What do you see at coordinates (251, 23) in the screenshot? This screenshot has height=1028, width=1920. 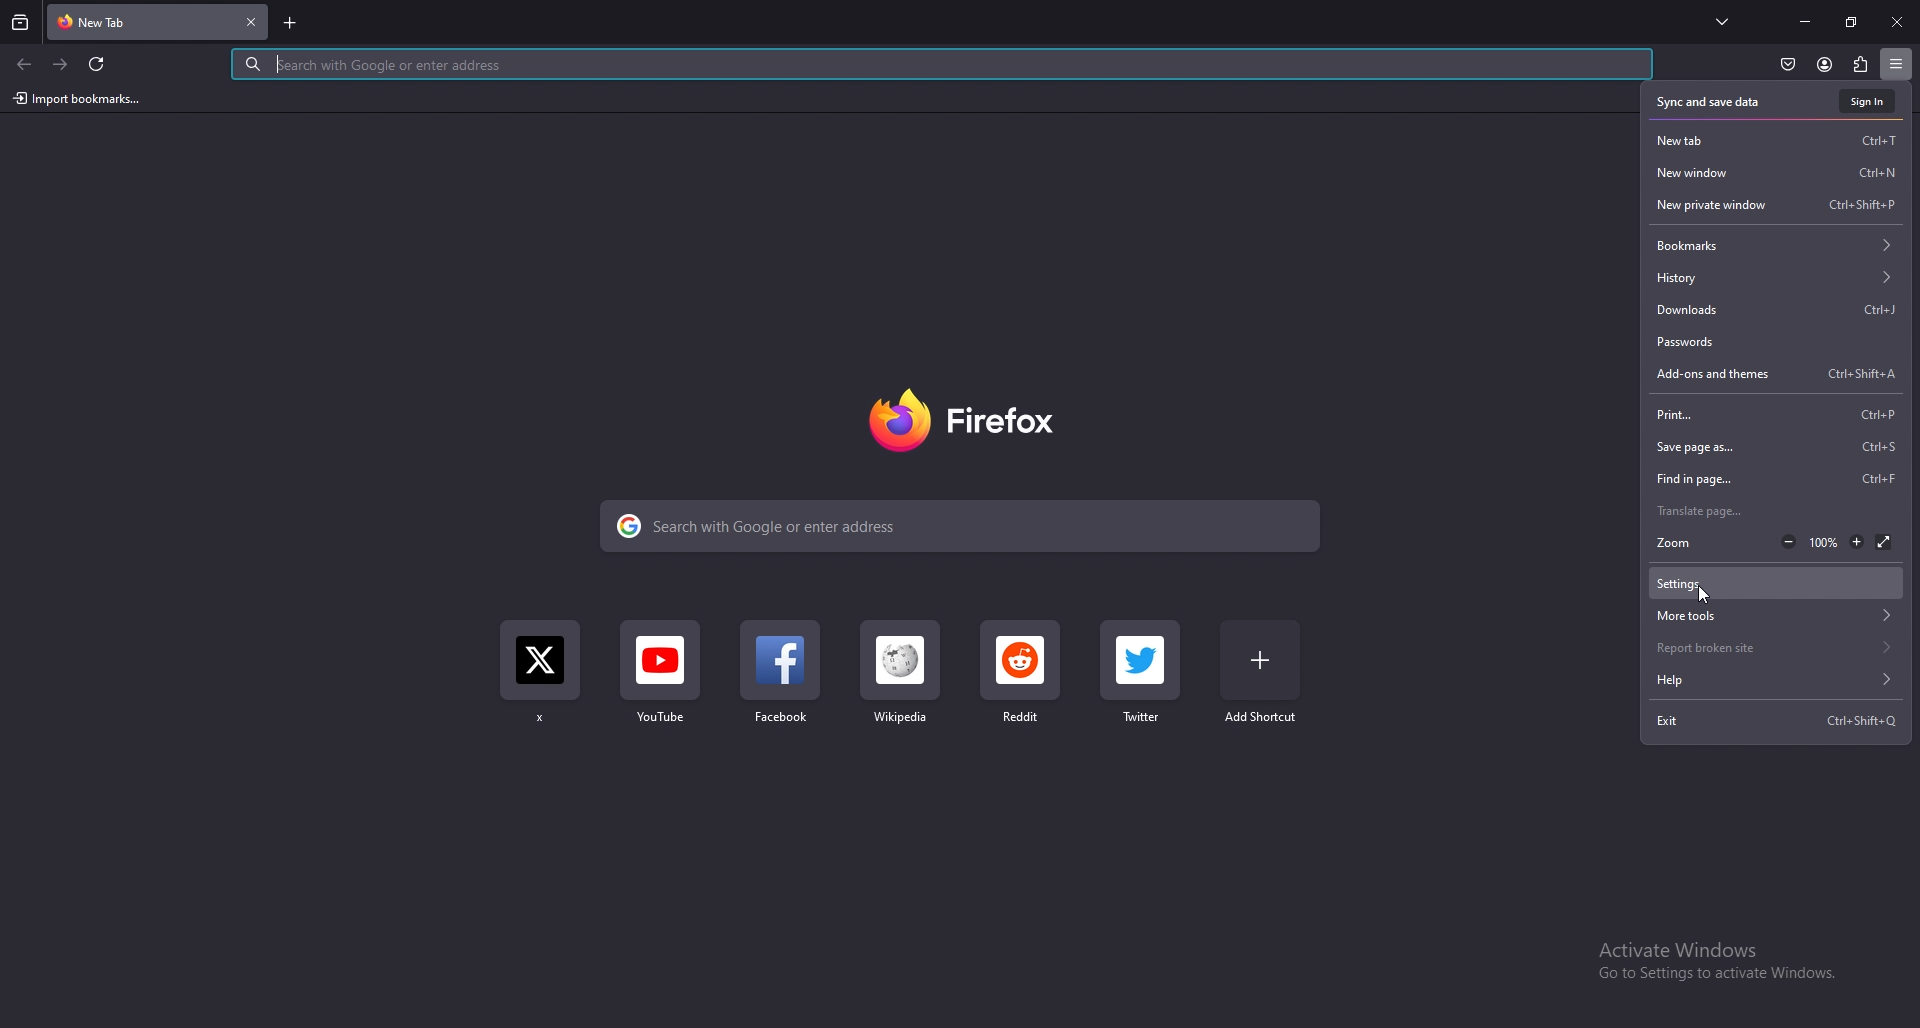 I see `close tab` at bounding box center [251, 23].